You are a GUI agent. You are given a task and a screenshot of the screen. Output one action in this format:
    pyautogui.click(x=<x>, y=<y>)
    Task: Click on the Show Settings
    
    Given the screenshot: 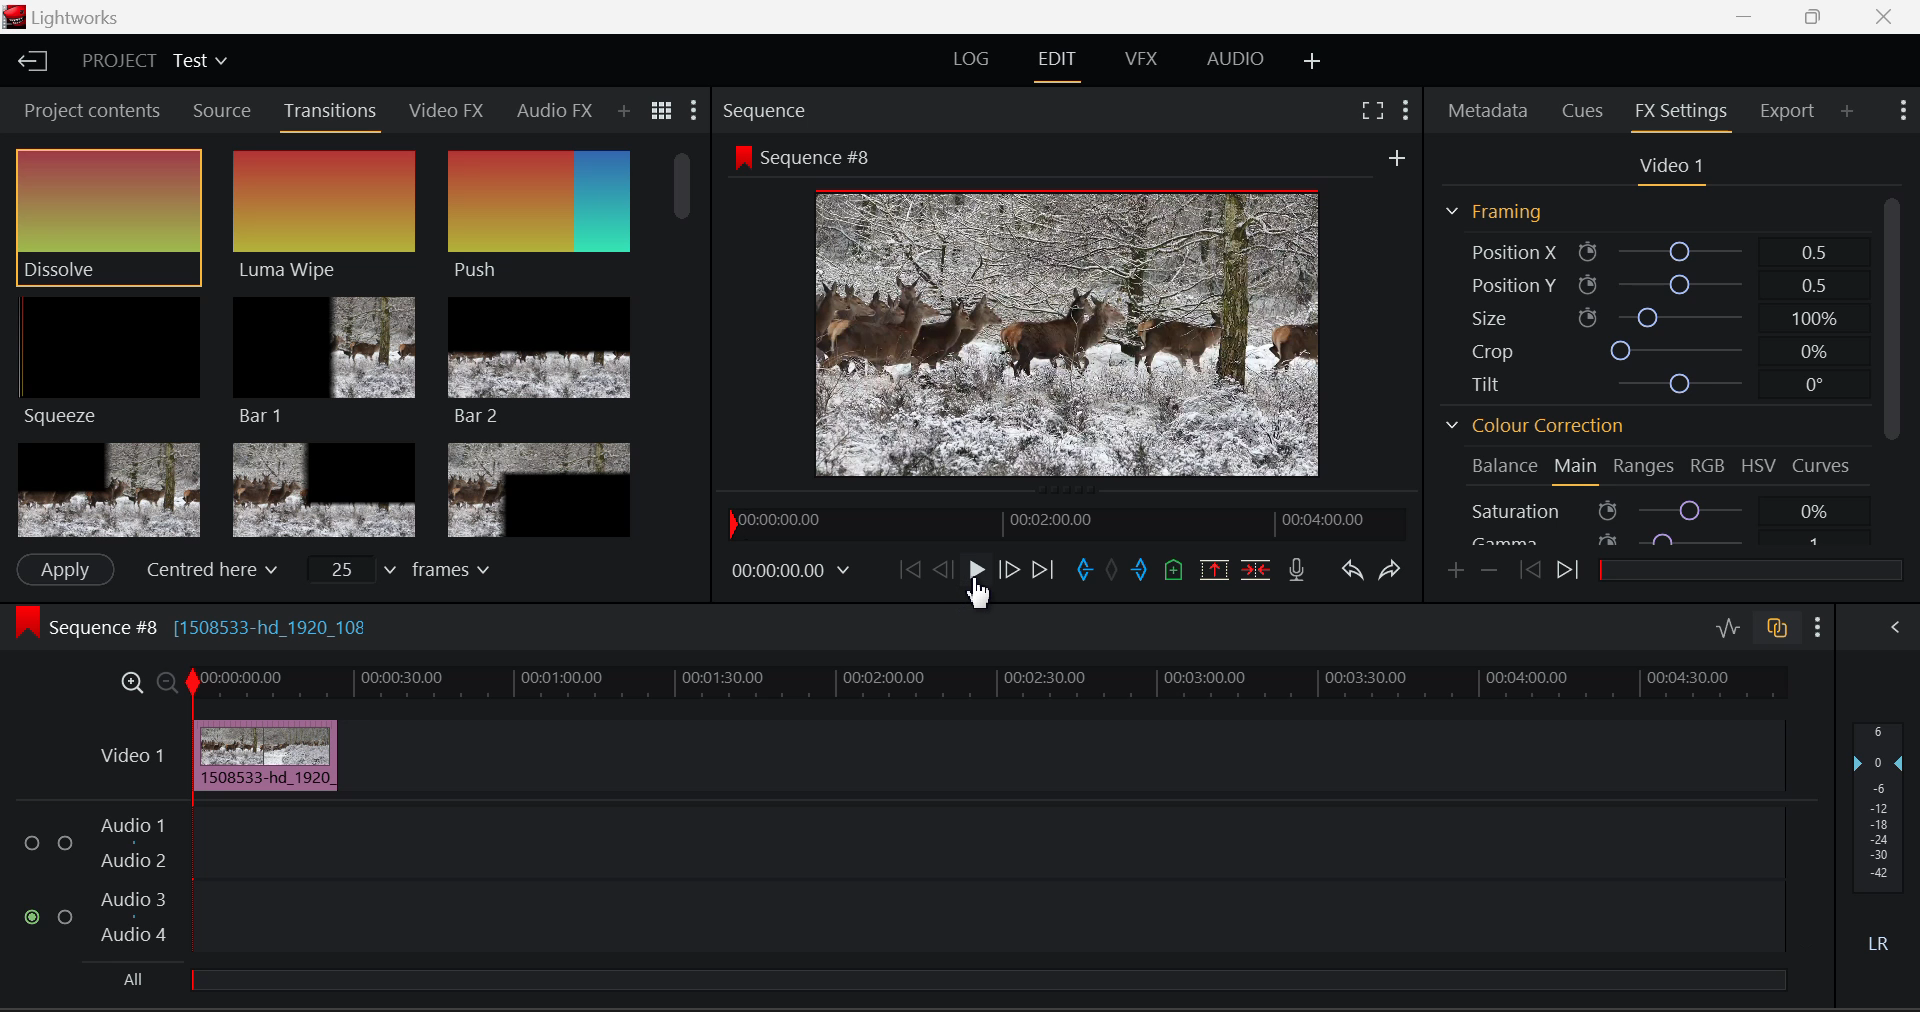 What is the action you would take?
    pyautogui.click(x=1406, y=110)
    